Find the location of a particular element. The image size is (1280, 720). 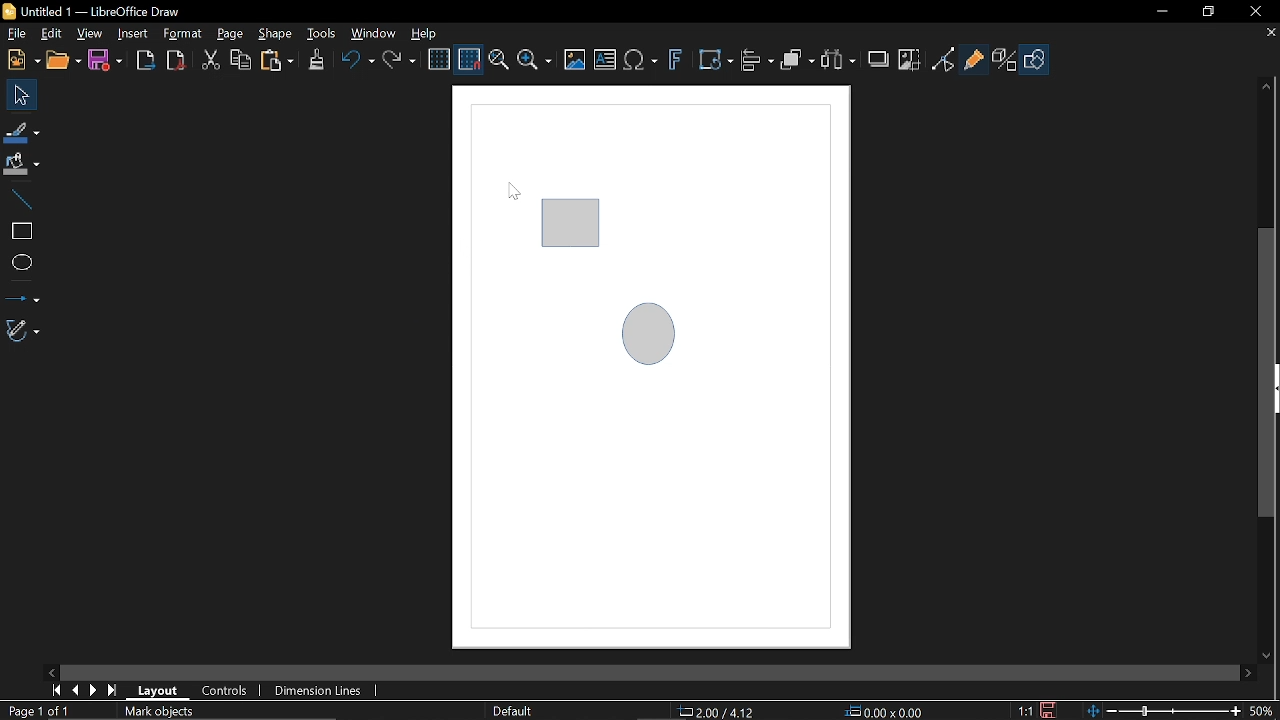

Mark objects is located at coordinates (164, 712).